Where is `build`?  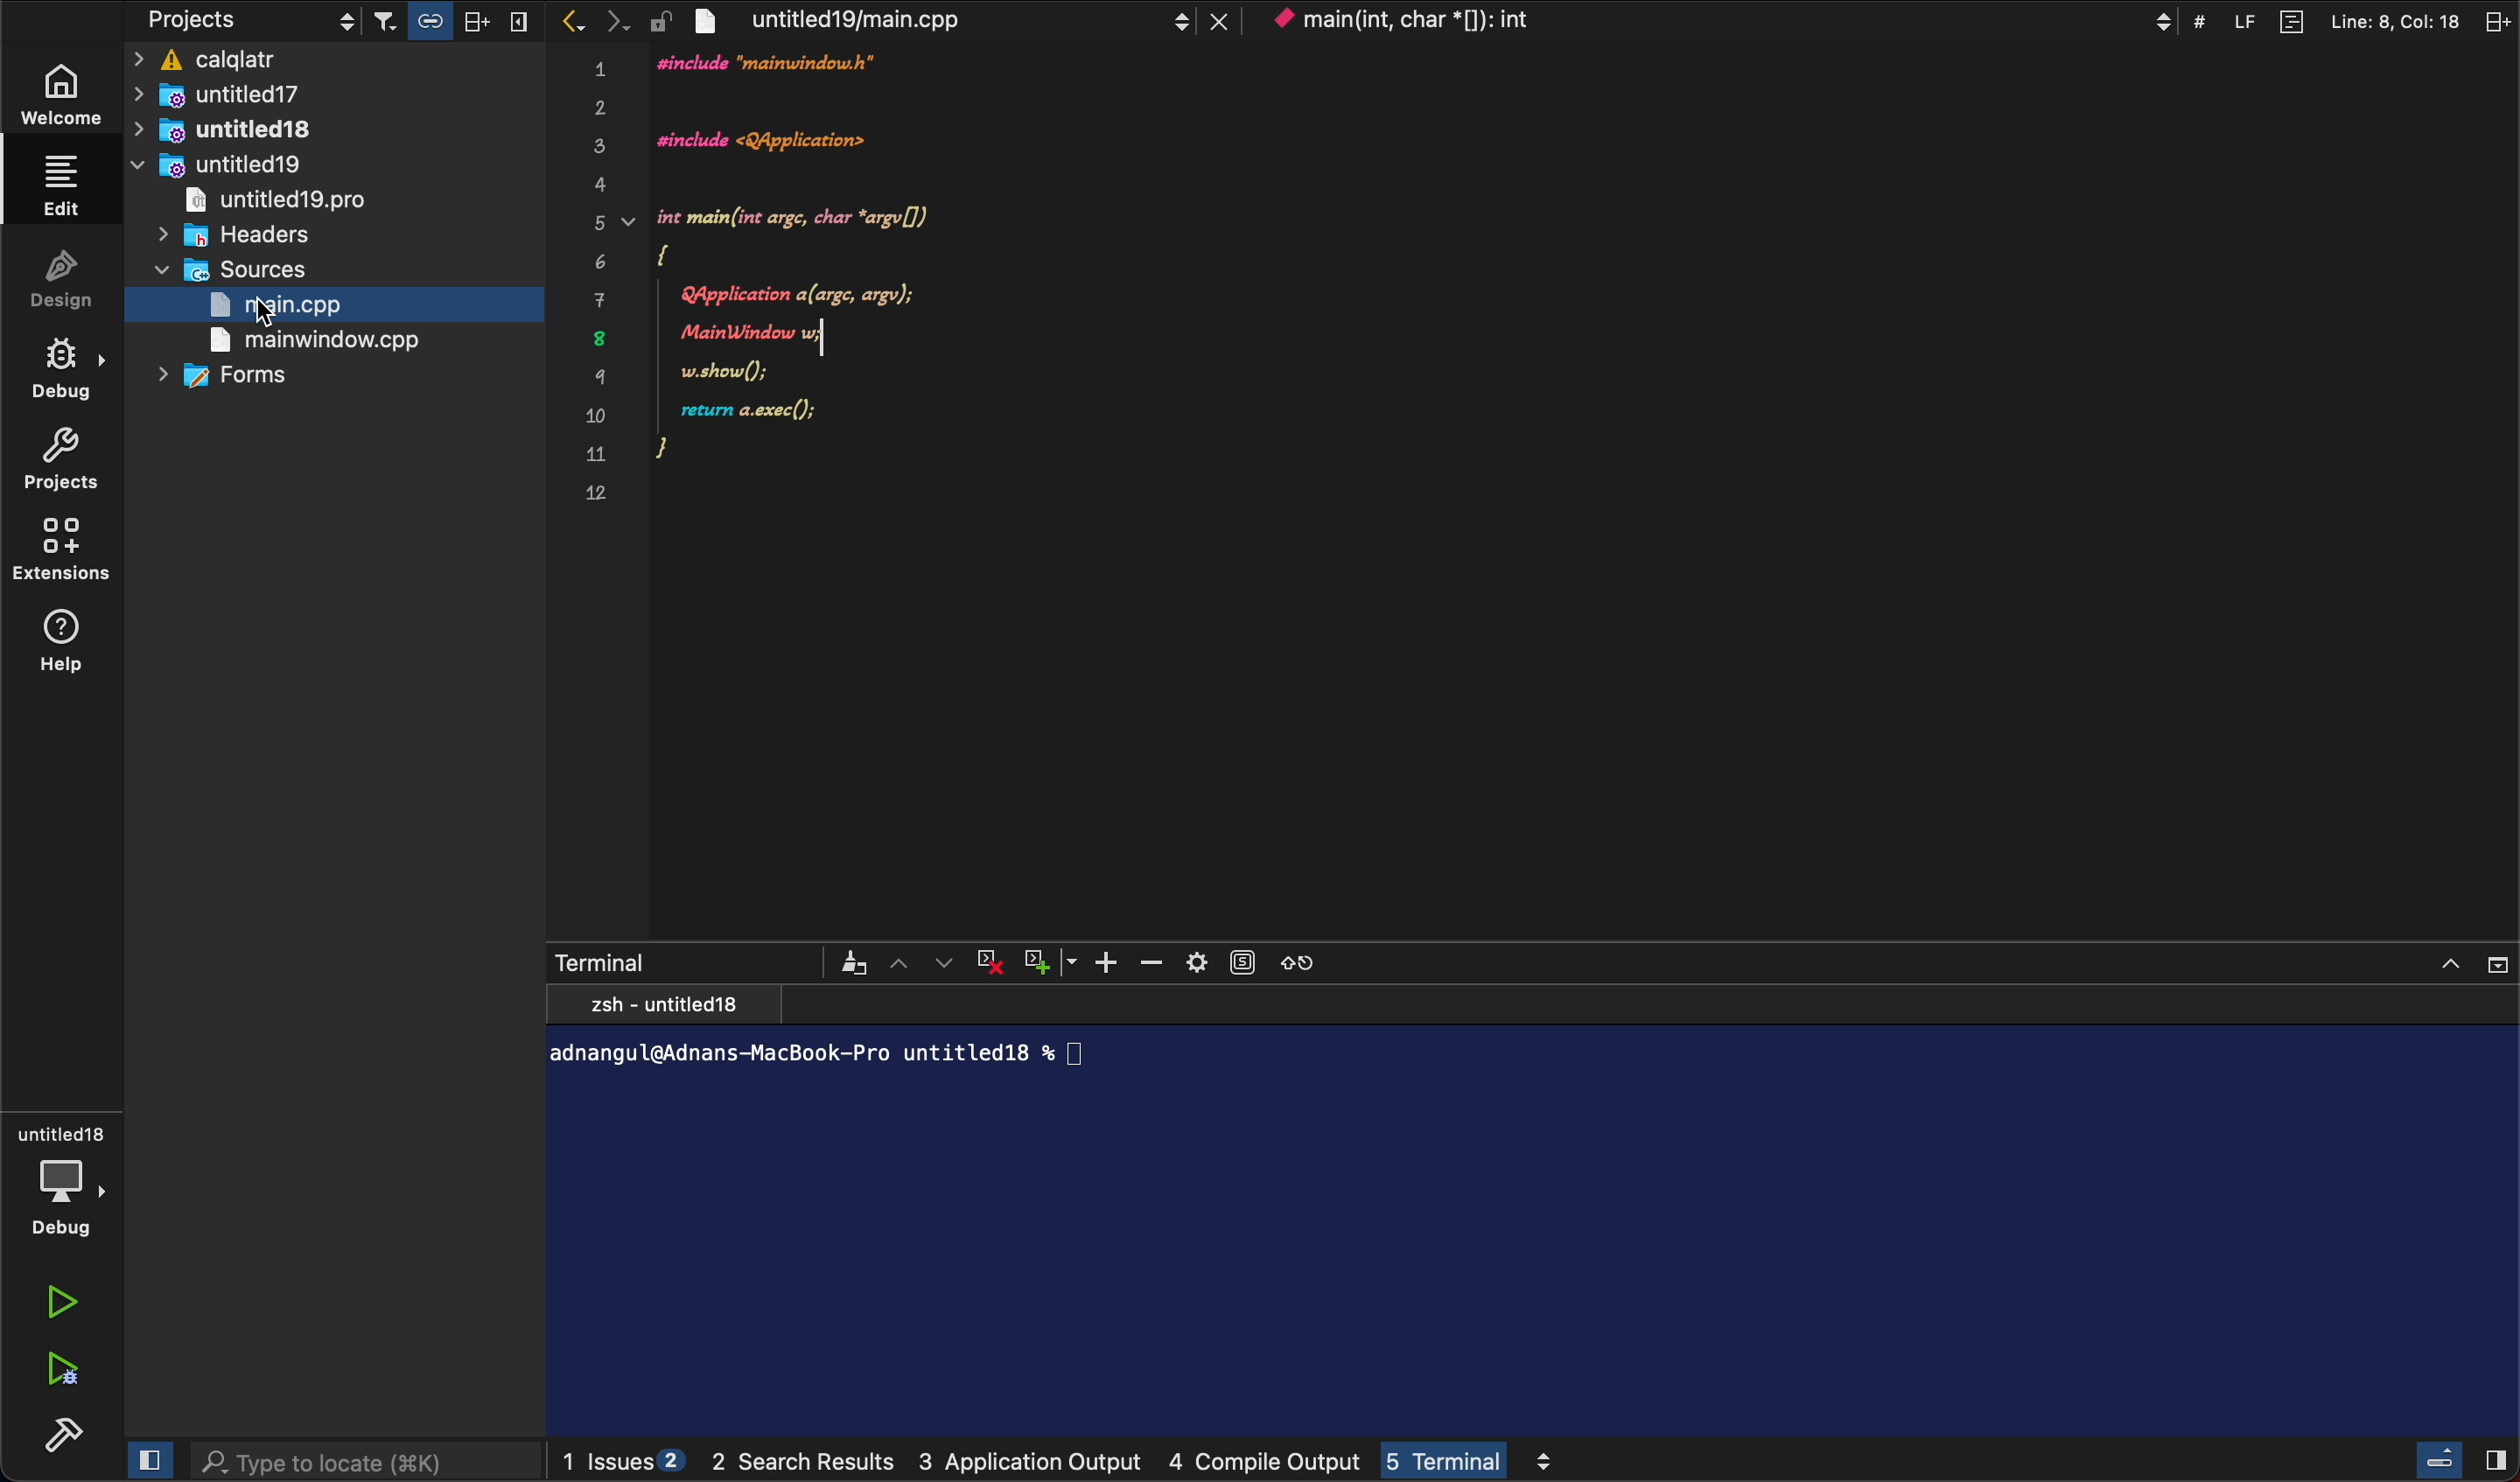 build is located at coordinates (65, 1435).